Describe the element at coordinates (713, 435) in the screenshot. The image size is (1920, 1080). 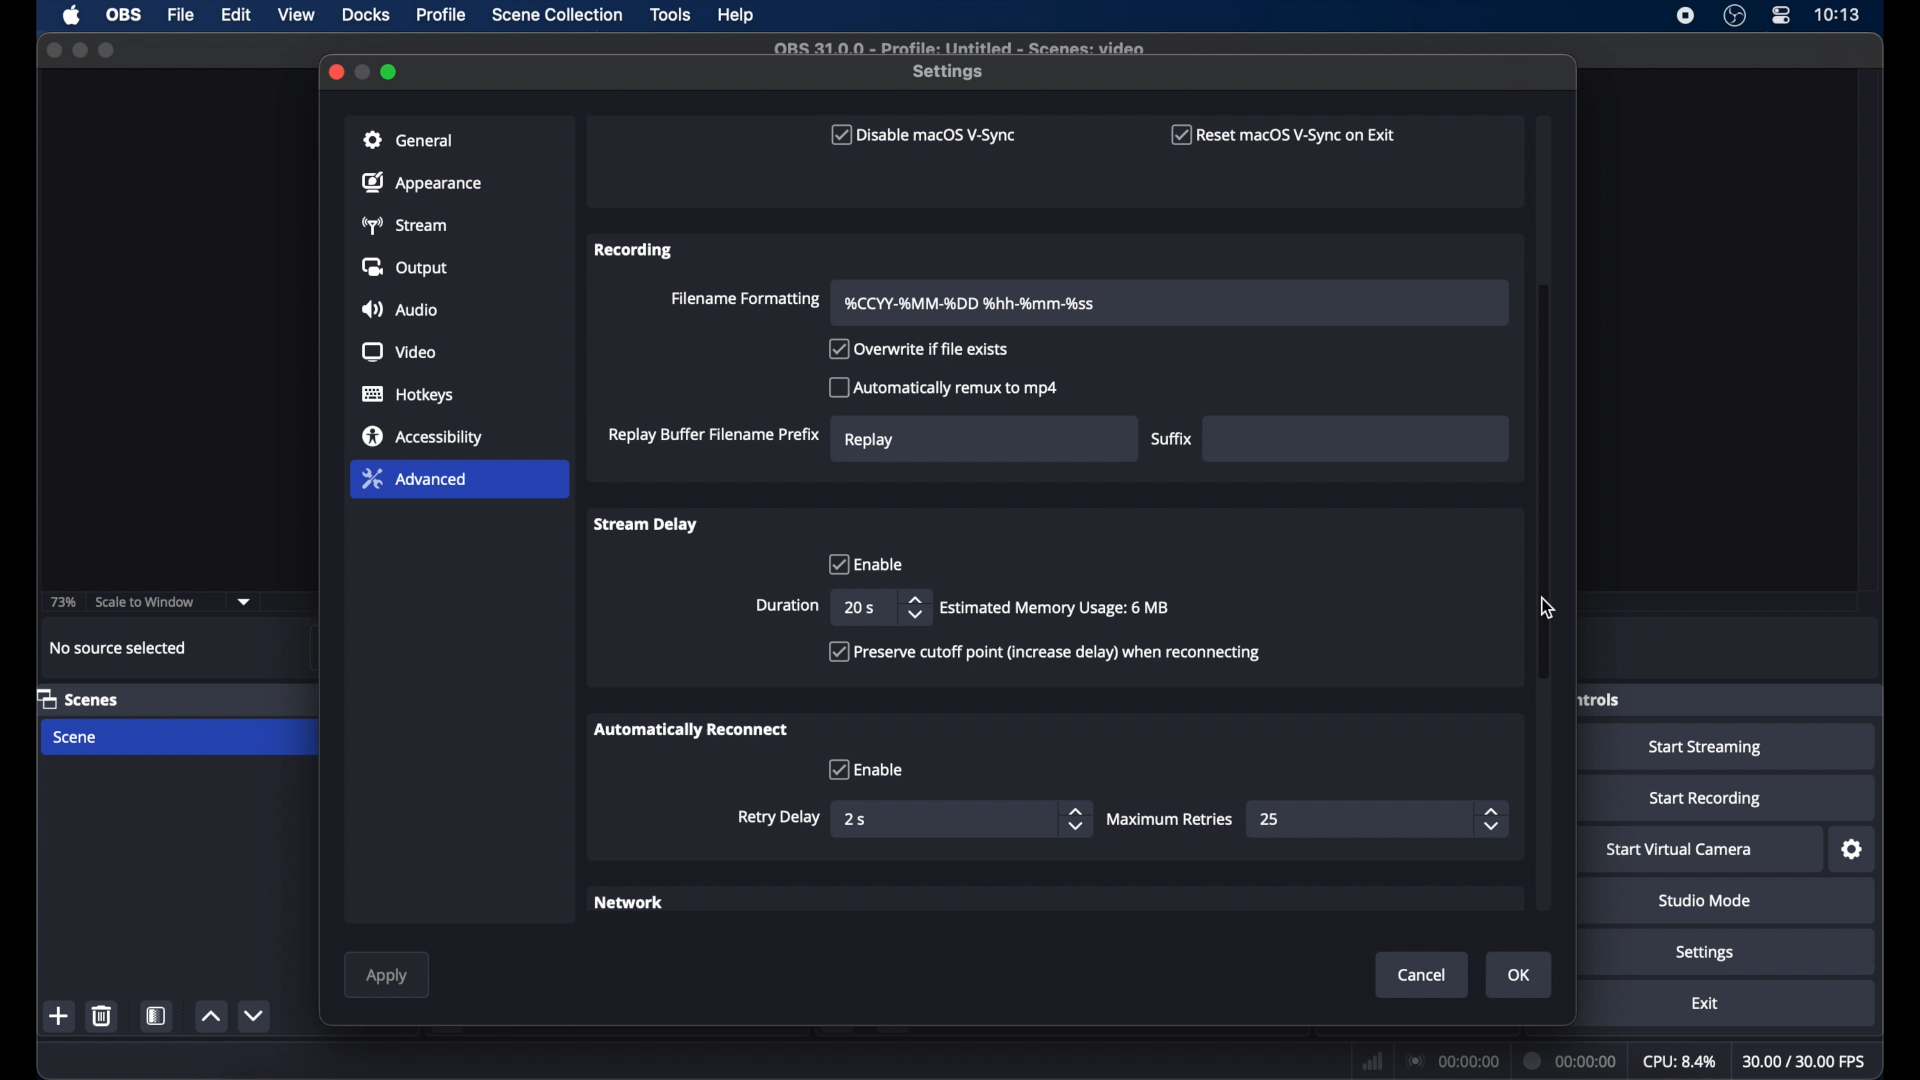
I see `replay buffer filename prefix` at that location.